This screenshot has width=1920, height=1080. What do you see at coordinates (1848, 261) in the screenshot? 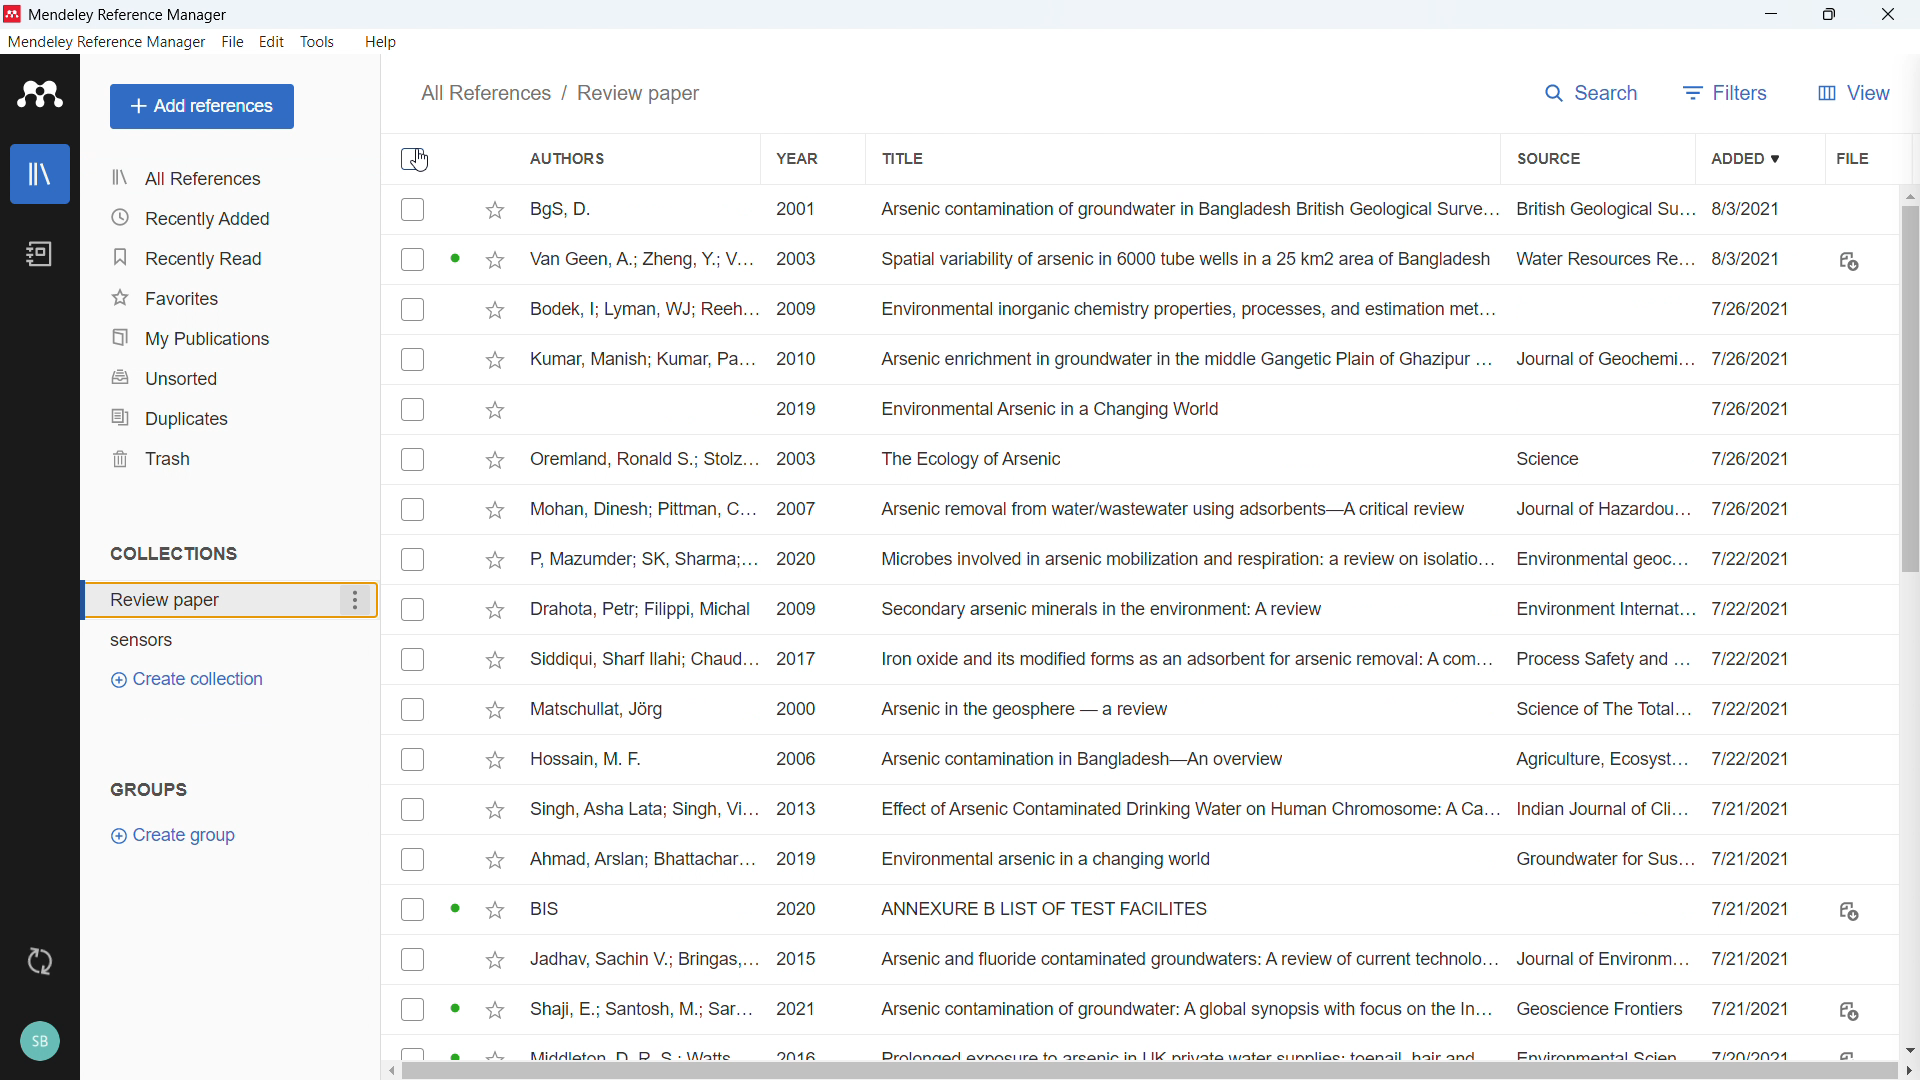
I see `Download respective publication` at bounding box center [1848, 261].